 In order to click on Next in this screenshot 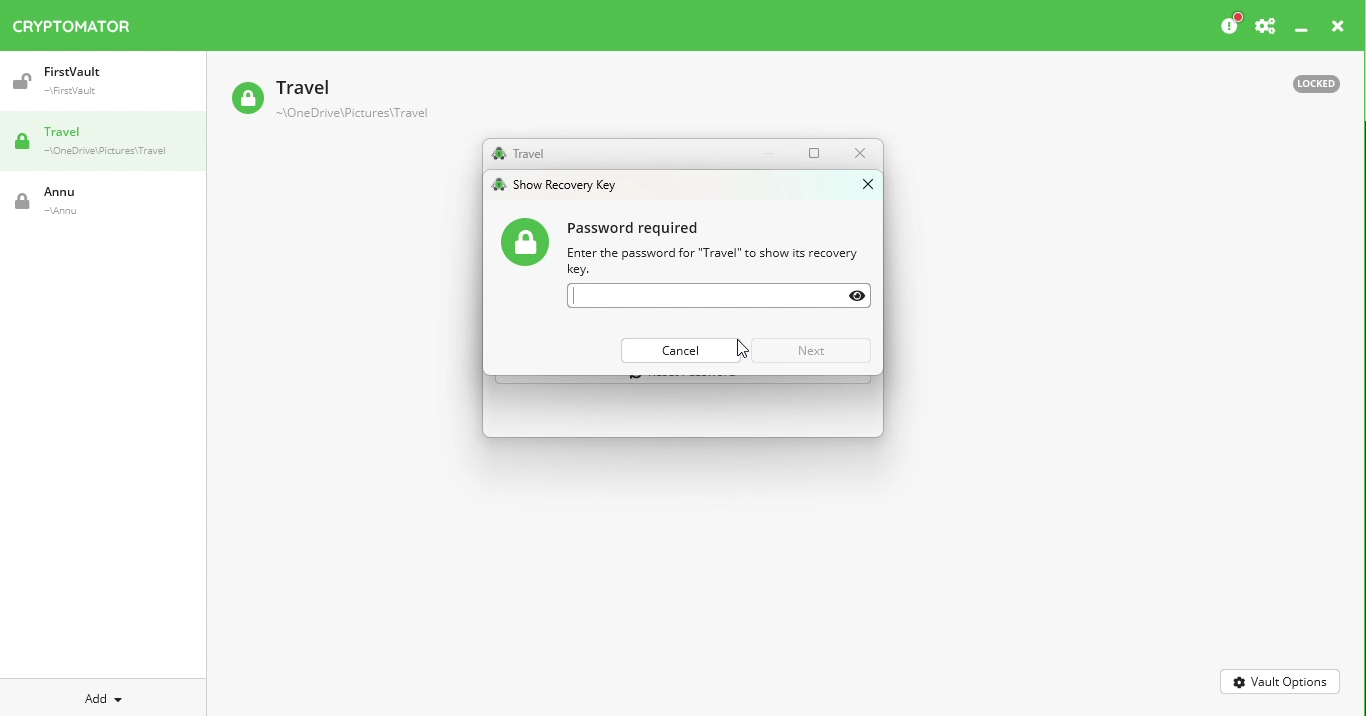, I will do `click(812, 351)`.